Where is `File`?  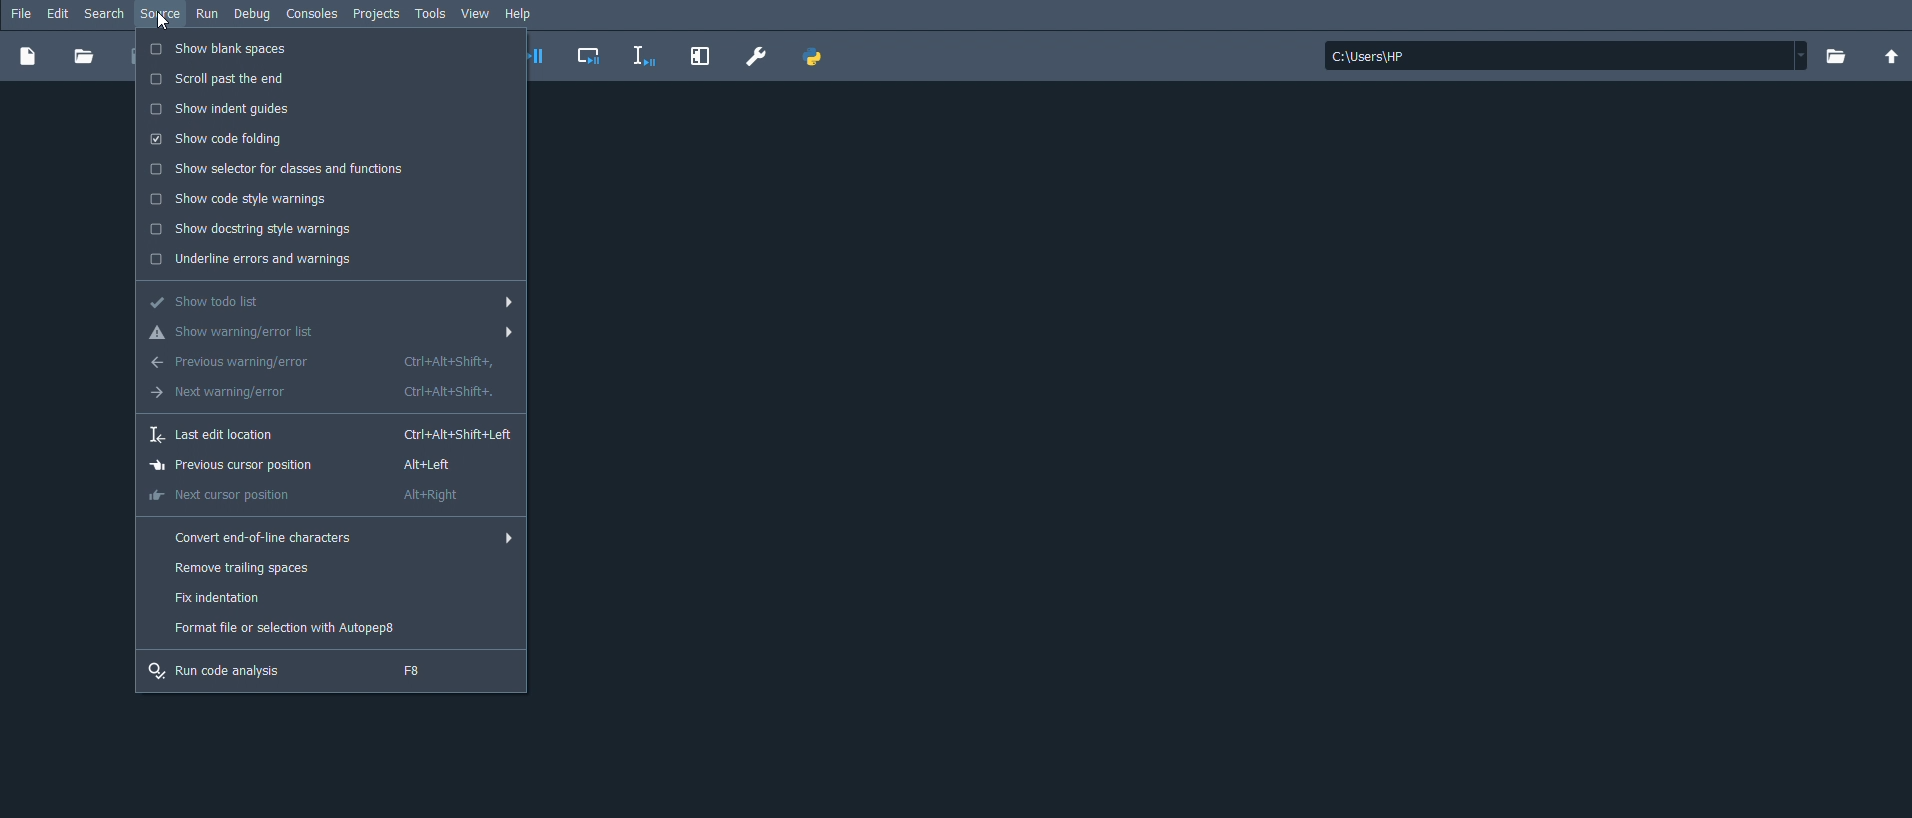
File is located at coordinates (21, 14).